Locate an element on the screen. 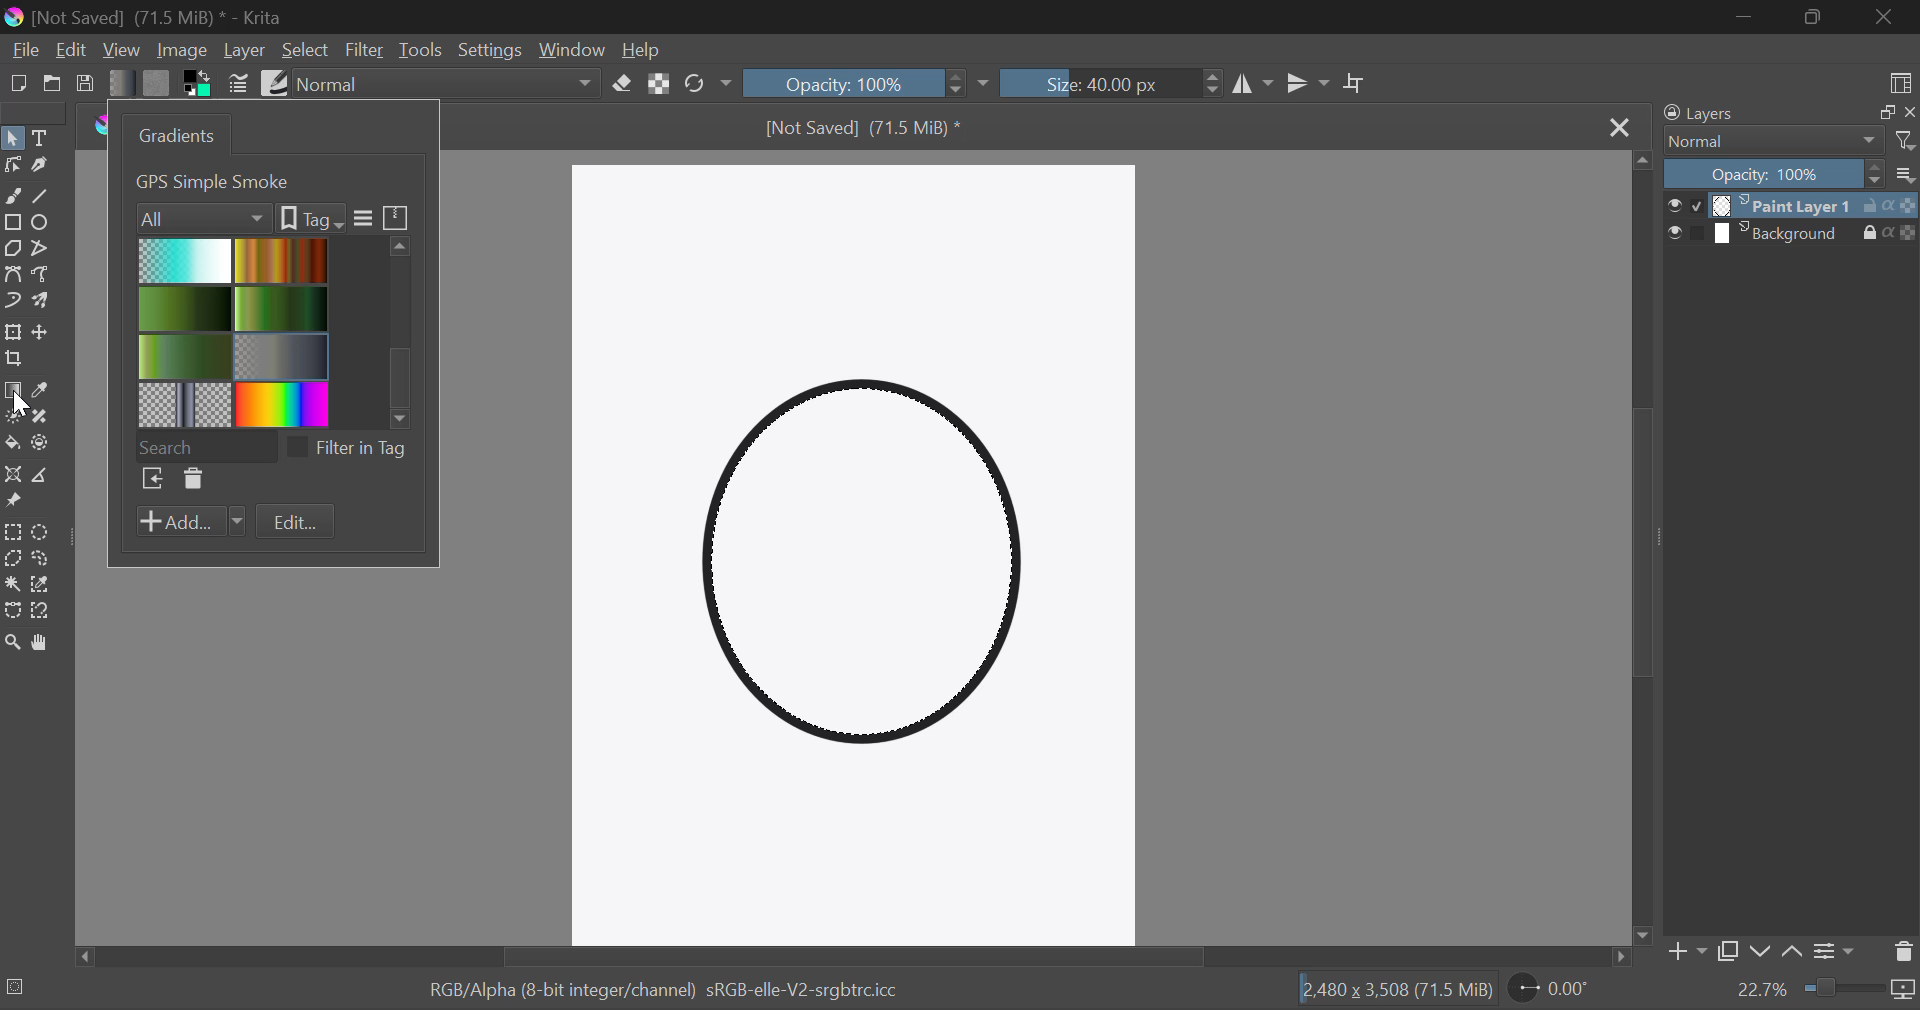 Image resolution: width=1920 pixels, height=1010 pixels. Rectangle is located at coordinates (14, 225).